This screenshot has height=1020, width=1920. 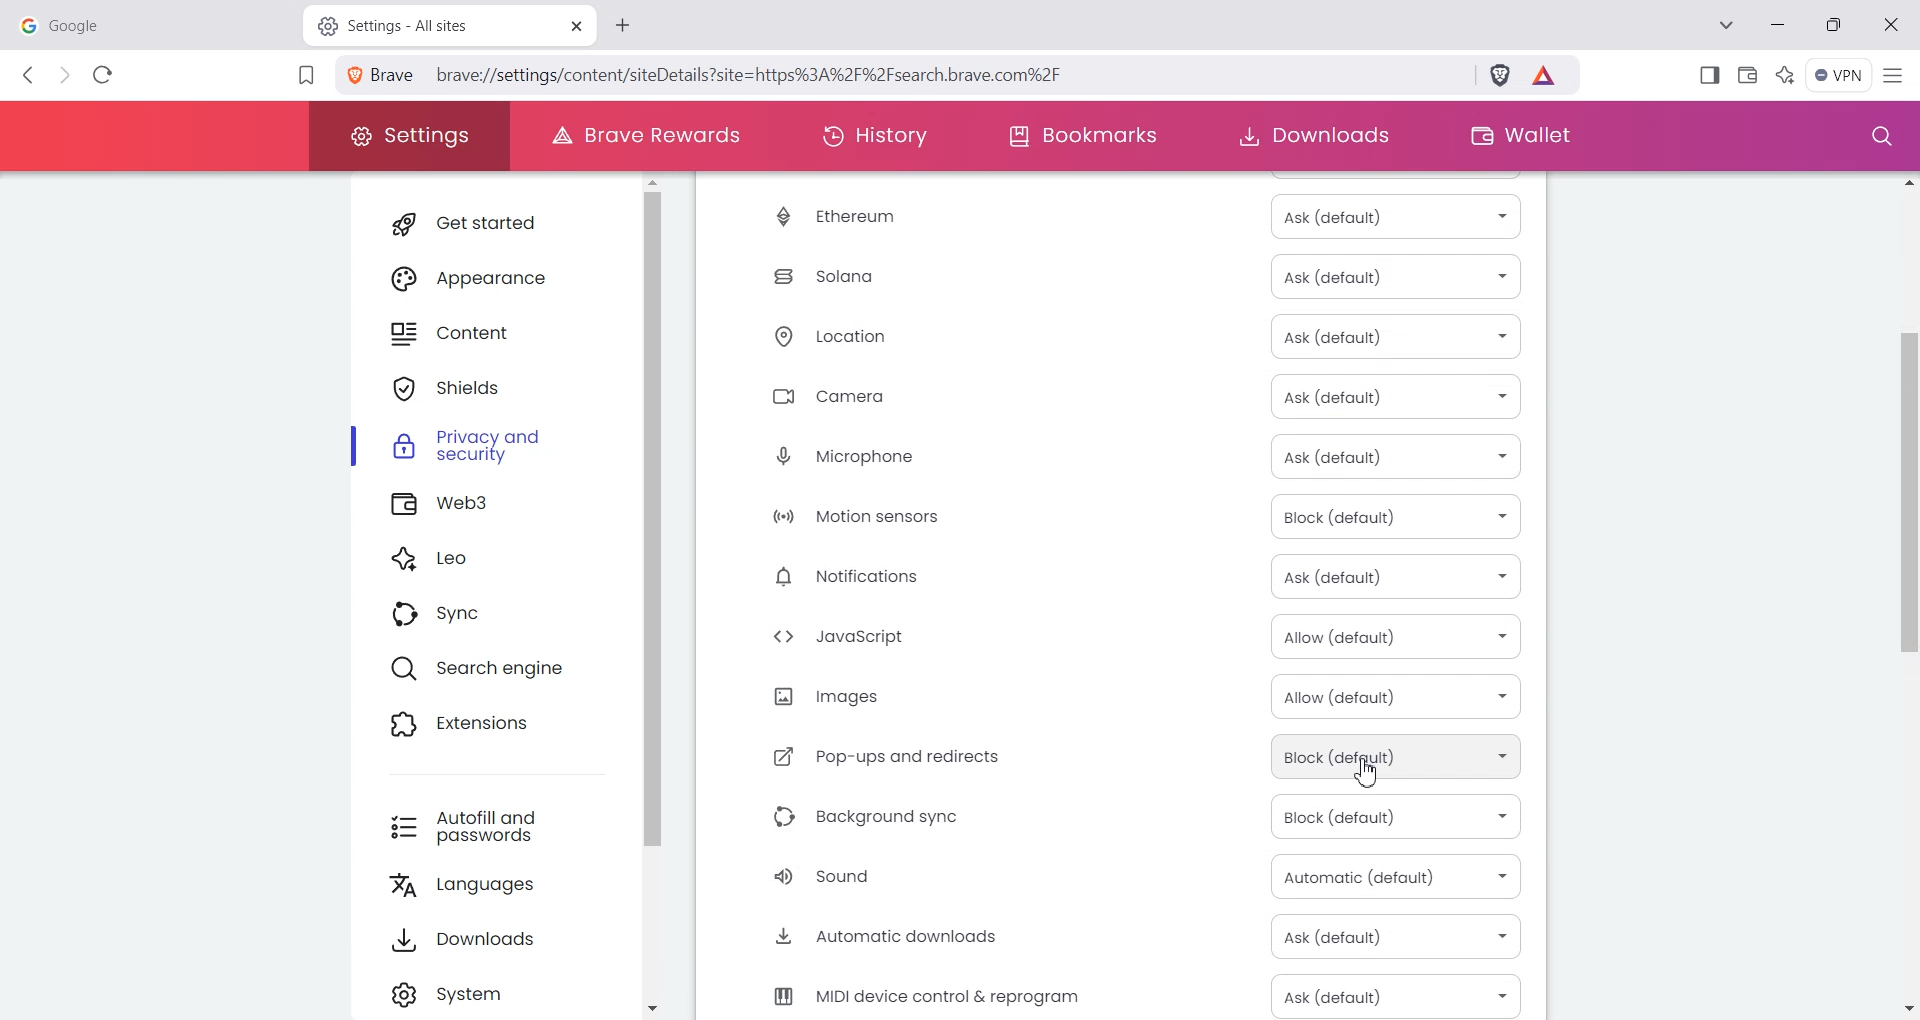 I want to click on Pop-ups and redirects Block (Default), so click(x=1124, y=756).